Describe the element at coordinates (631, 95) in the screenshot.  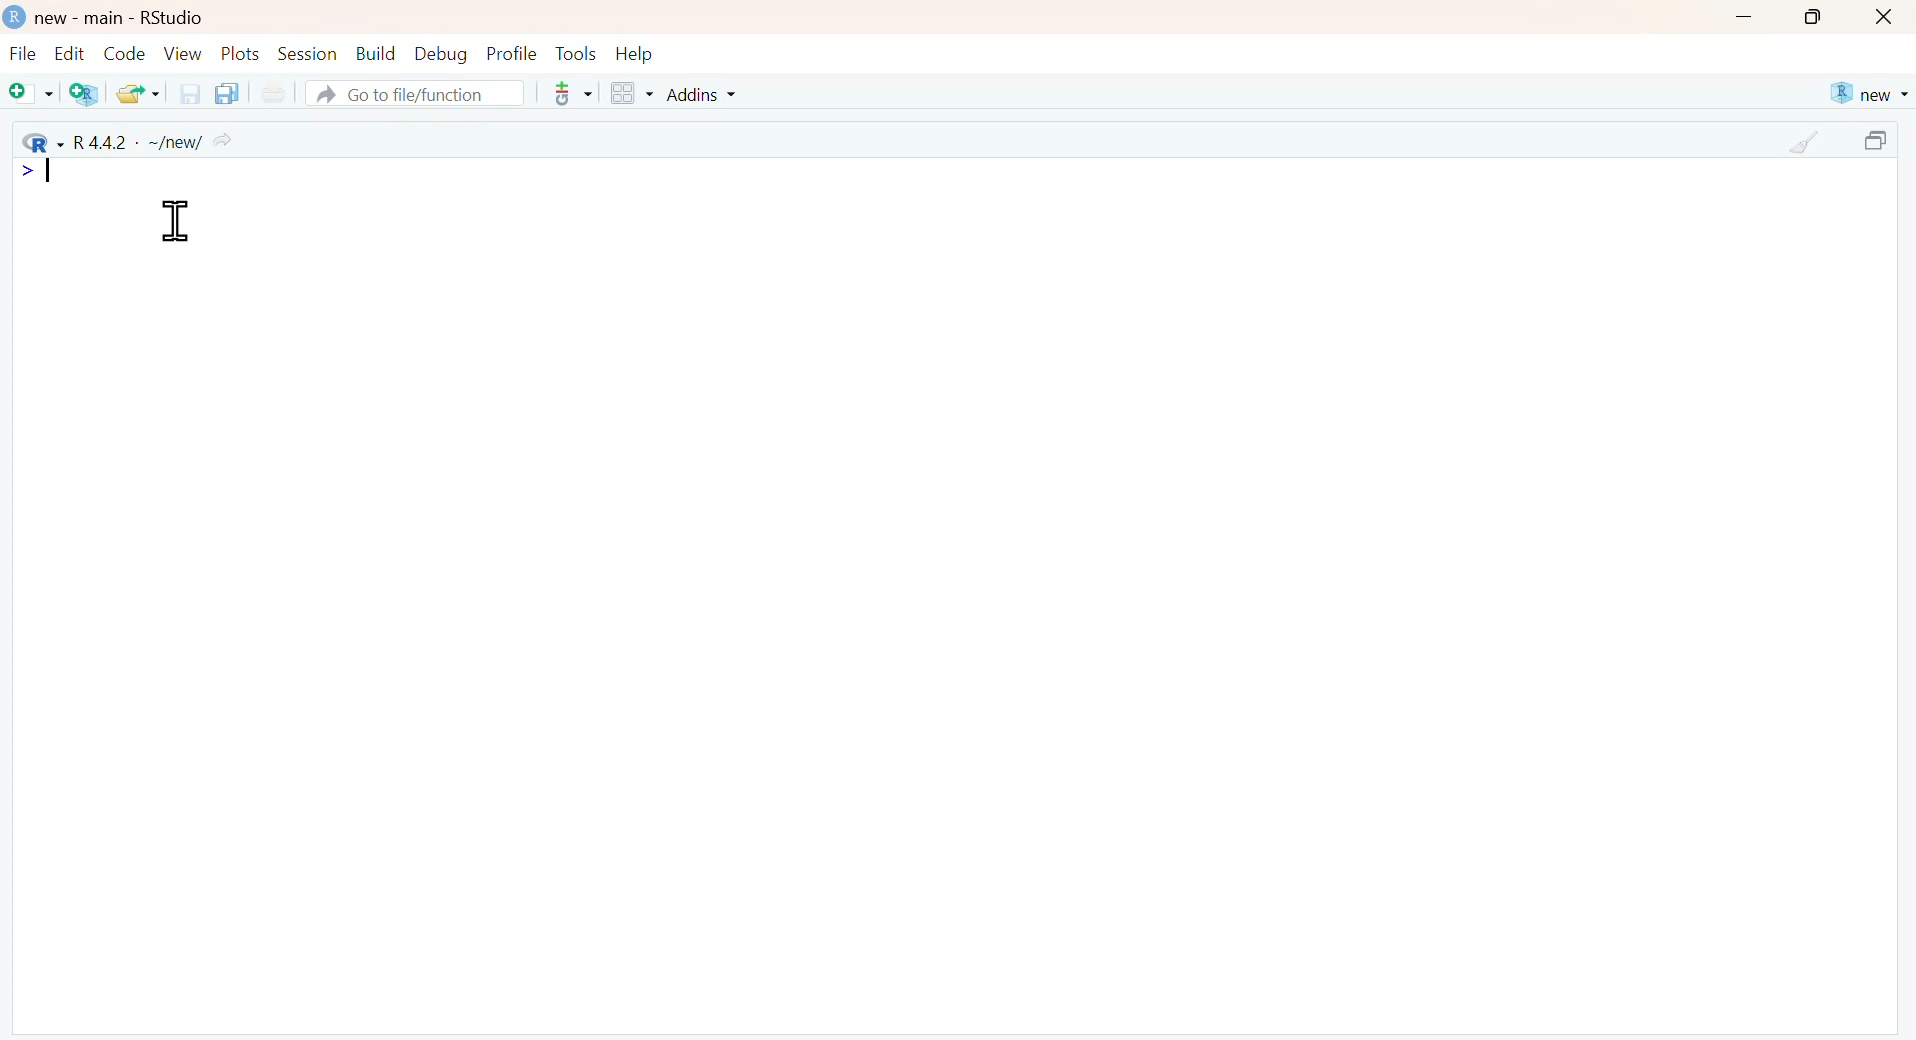
I see `Workspace panes` at that location.